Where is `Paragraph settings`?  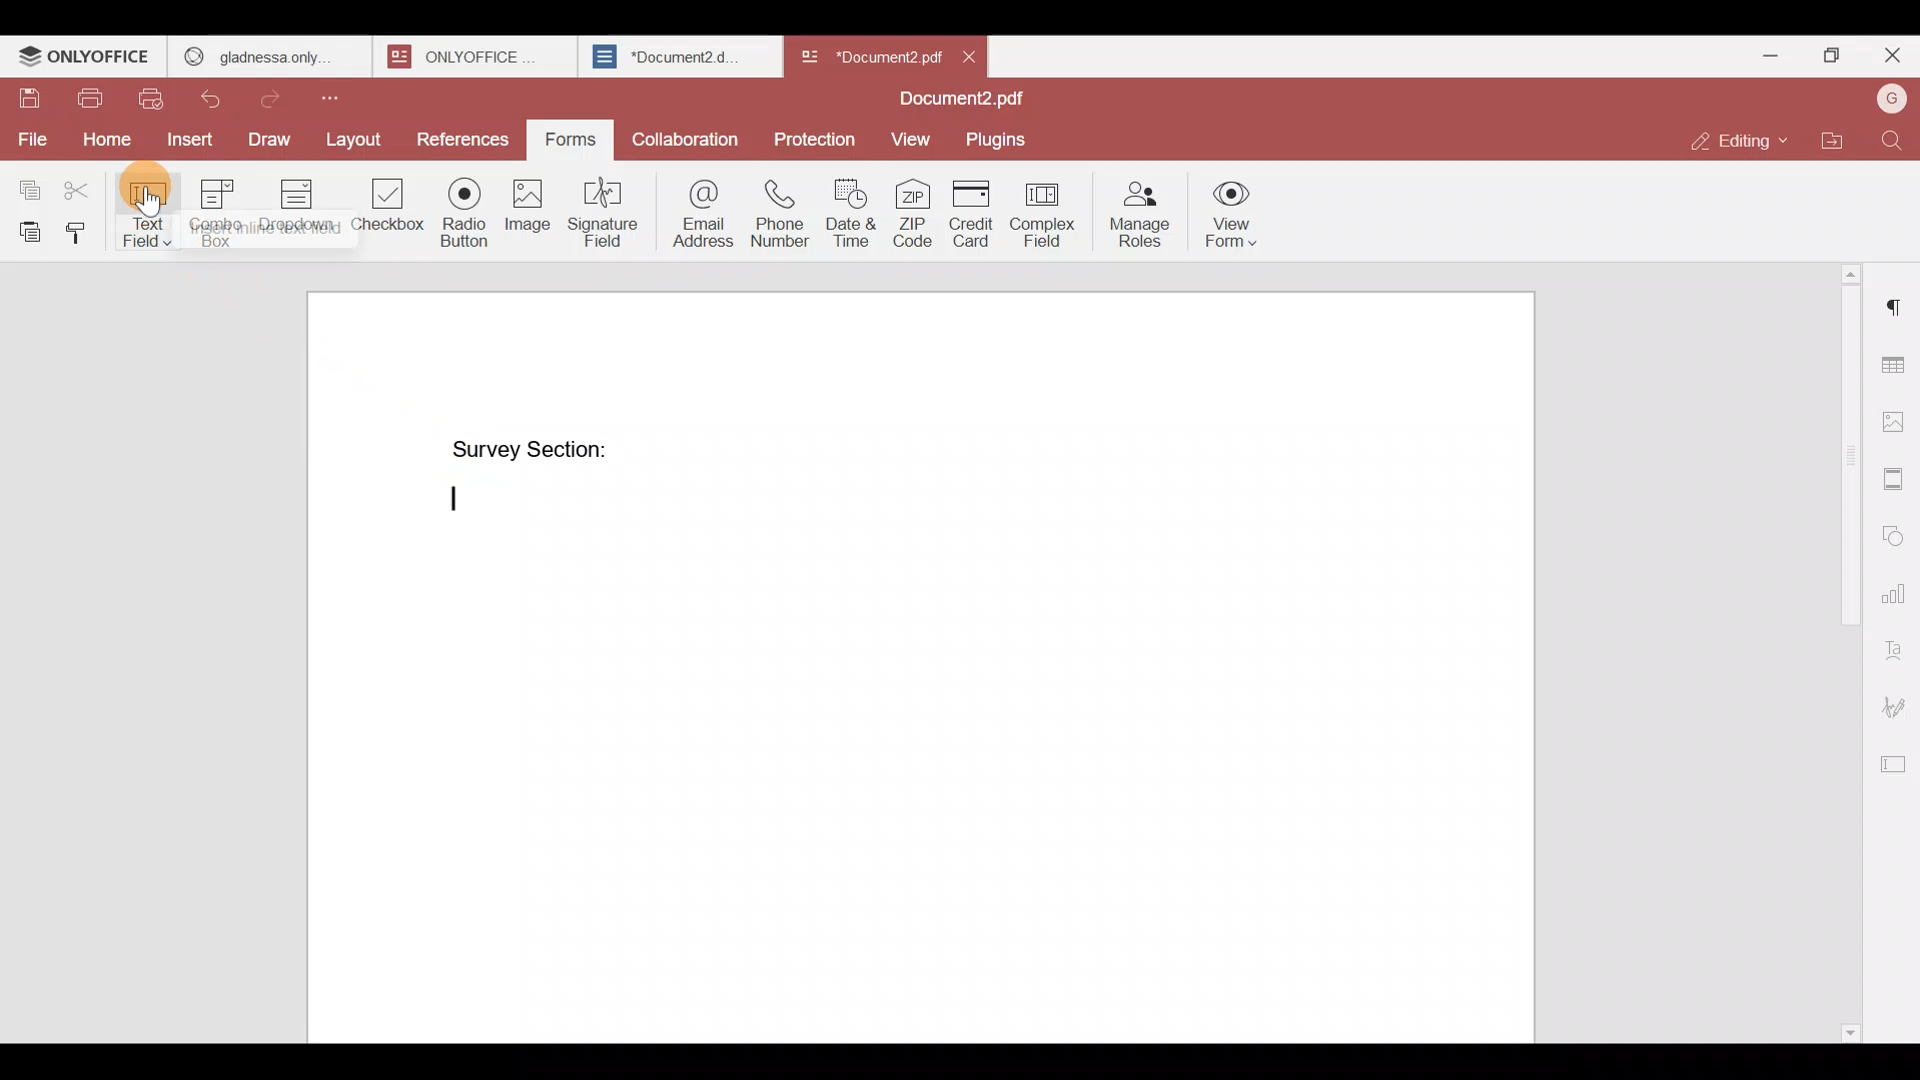
Paragraph settings is located at coordinates (1898, 299).